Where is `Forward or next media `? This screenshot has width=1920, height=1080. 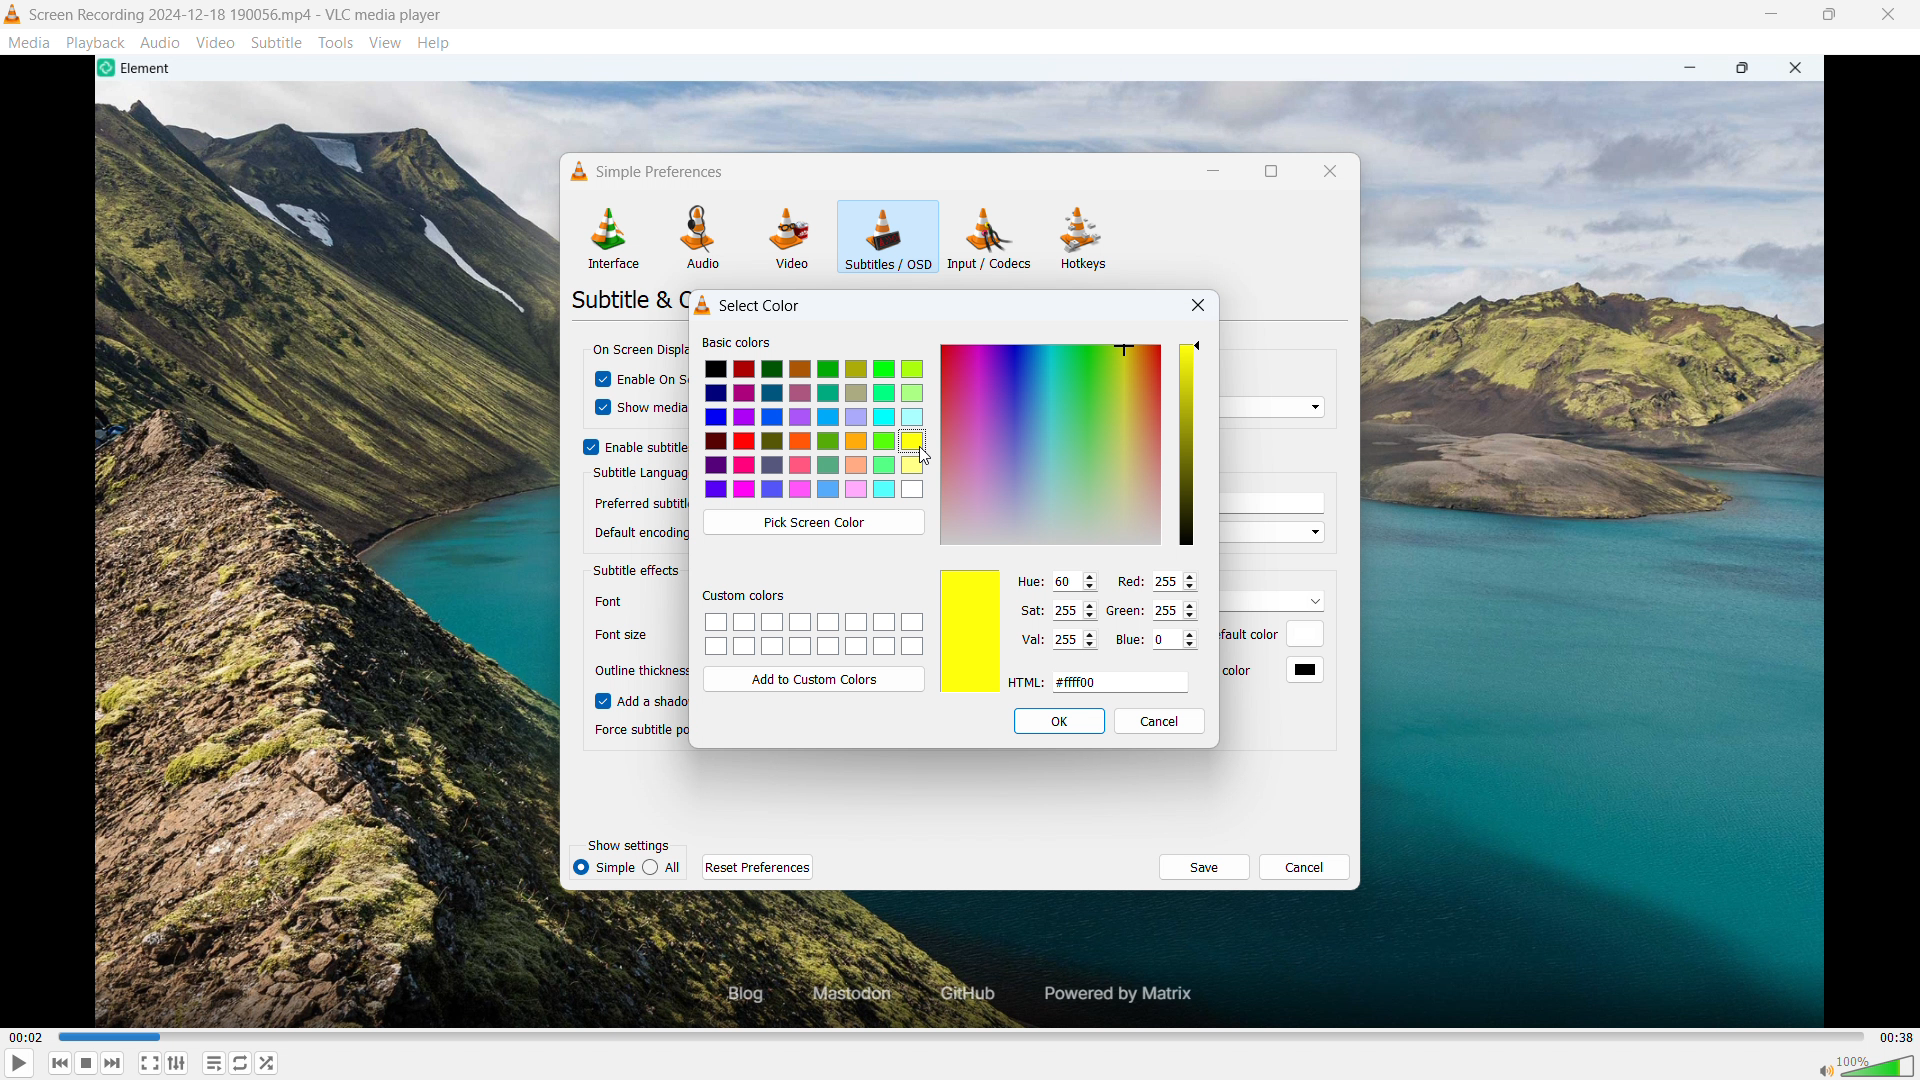 Forward or next media  is located at coordinates (87, 1063).